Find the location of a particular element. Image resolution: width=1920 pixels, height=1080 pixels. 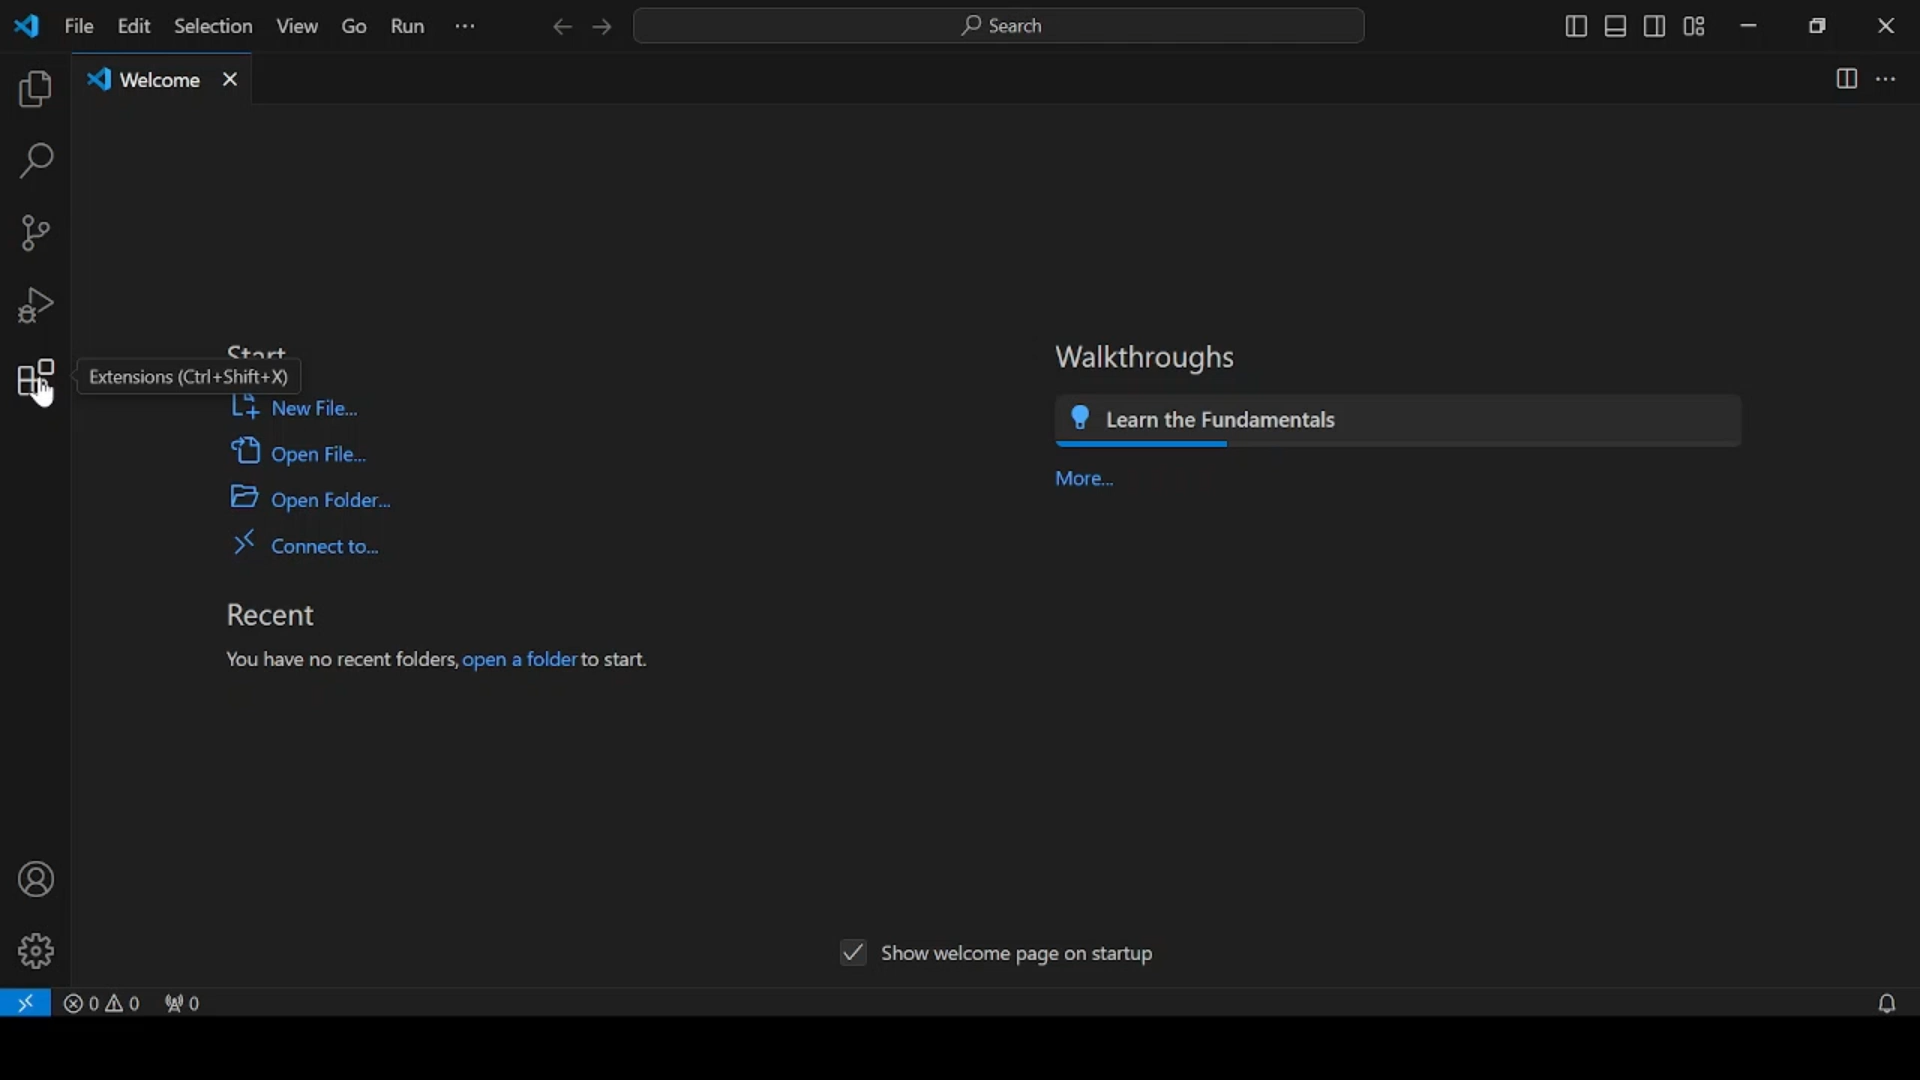

view is located at coordinates (294, 26).